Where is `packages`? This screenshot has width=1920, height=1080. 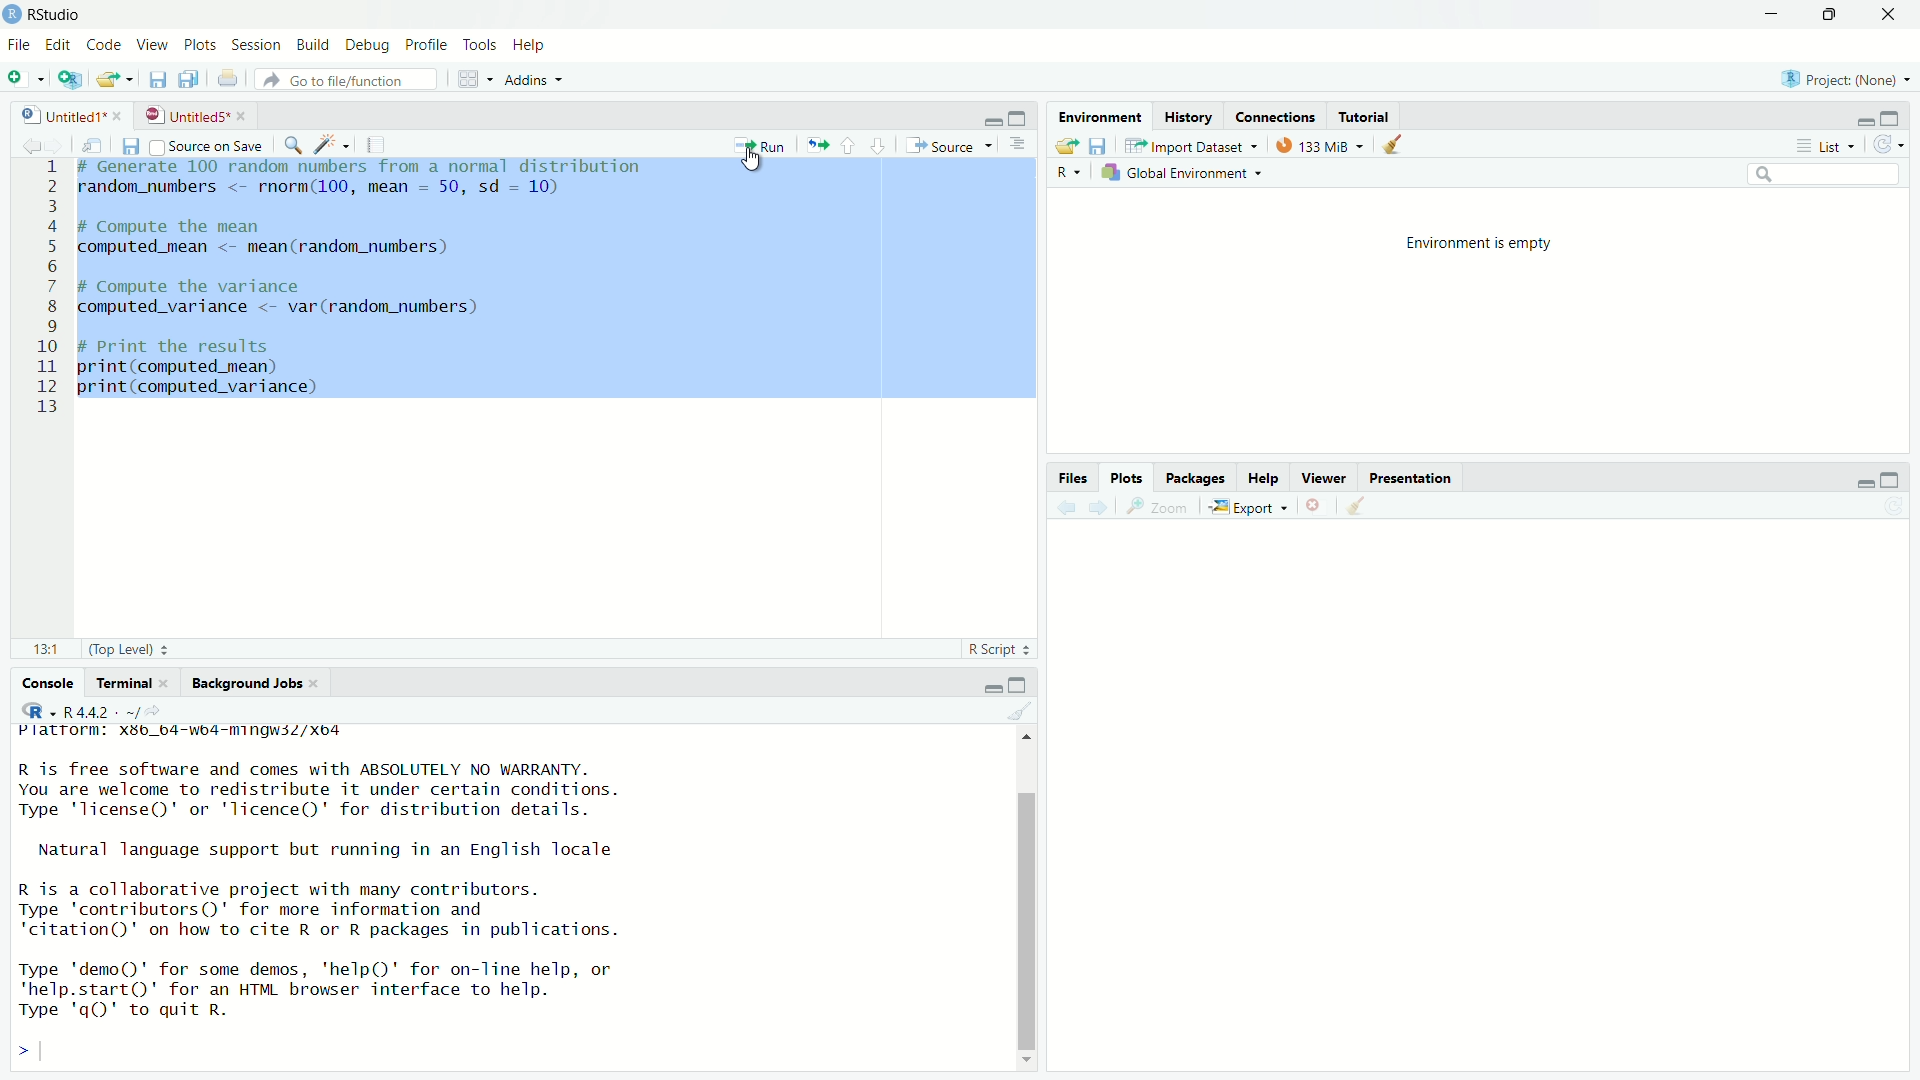
packages is located at coordinates (1197, 478).